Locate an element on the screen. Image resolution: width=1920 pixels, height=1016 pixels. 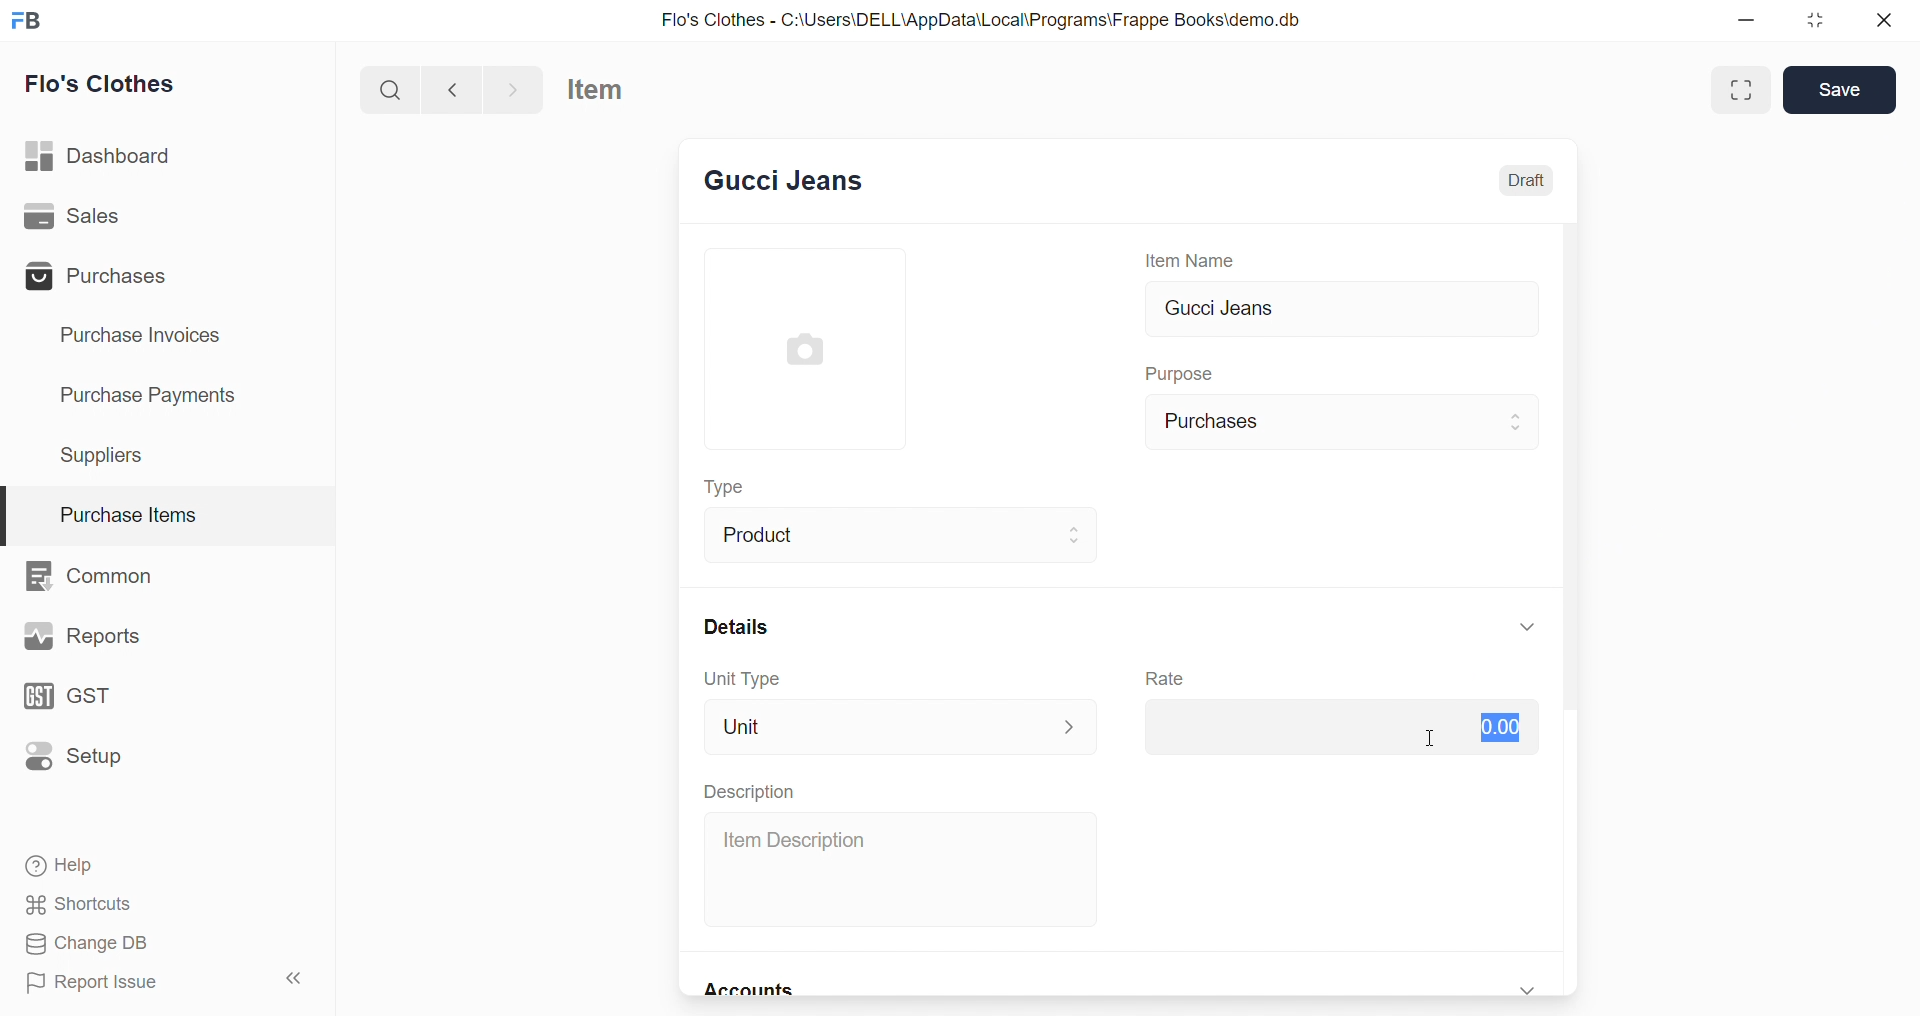
navigate forward is located at coordinates (516, 89).